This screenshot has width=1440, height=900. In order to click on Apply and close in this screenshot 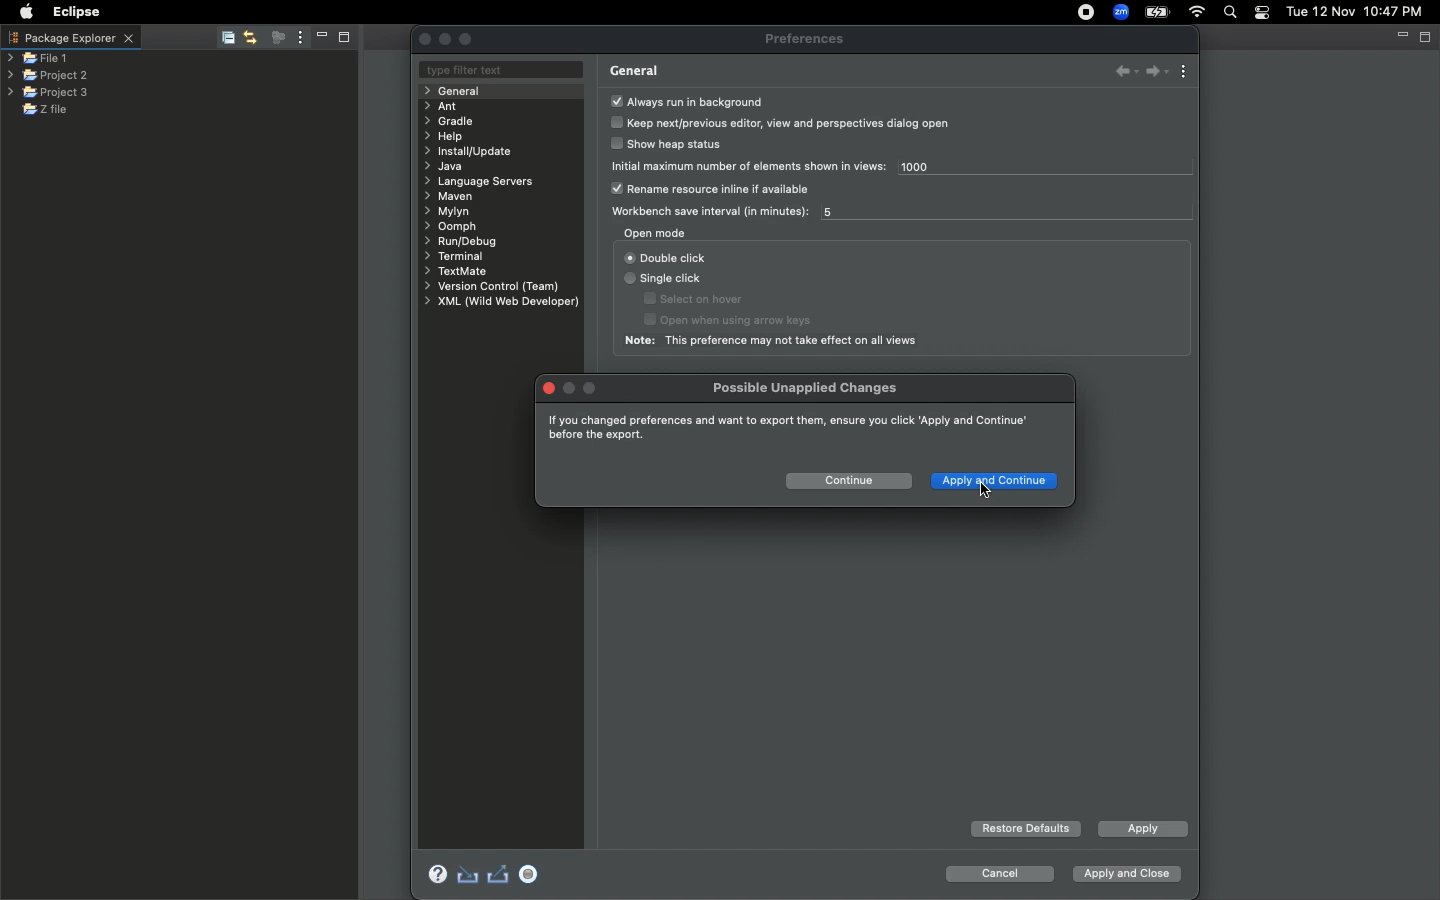, I will do `click(1127, 871)`.